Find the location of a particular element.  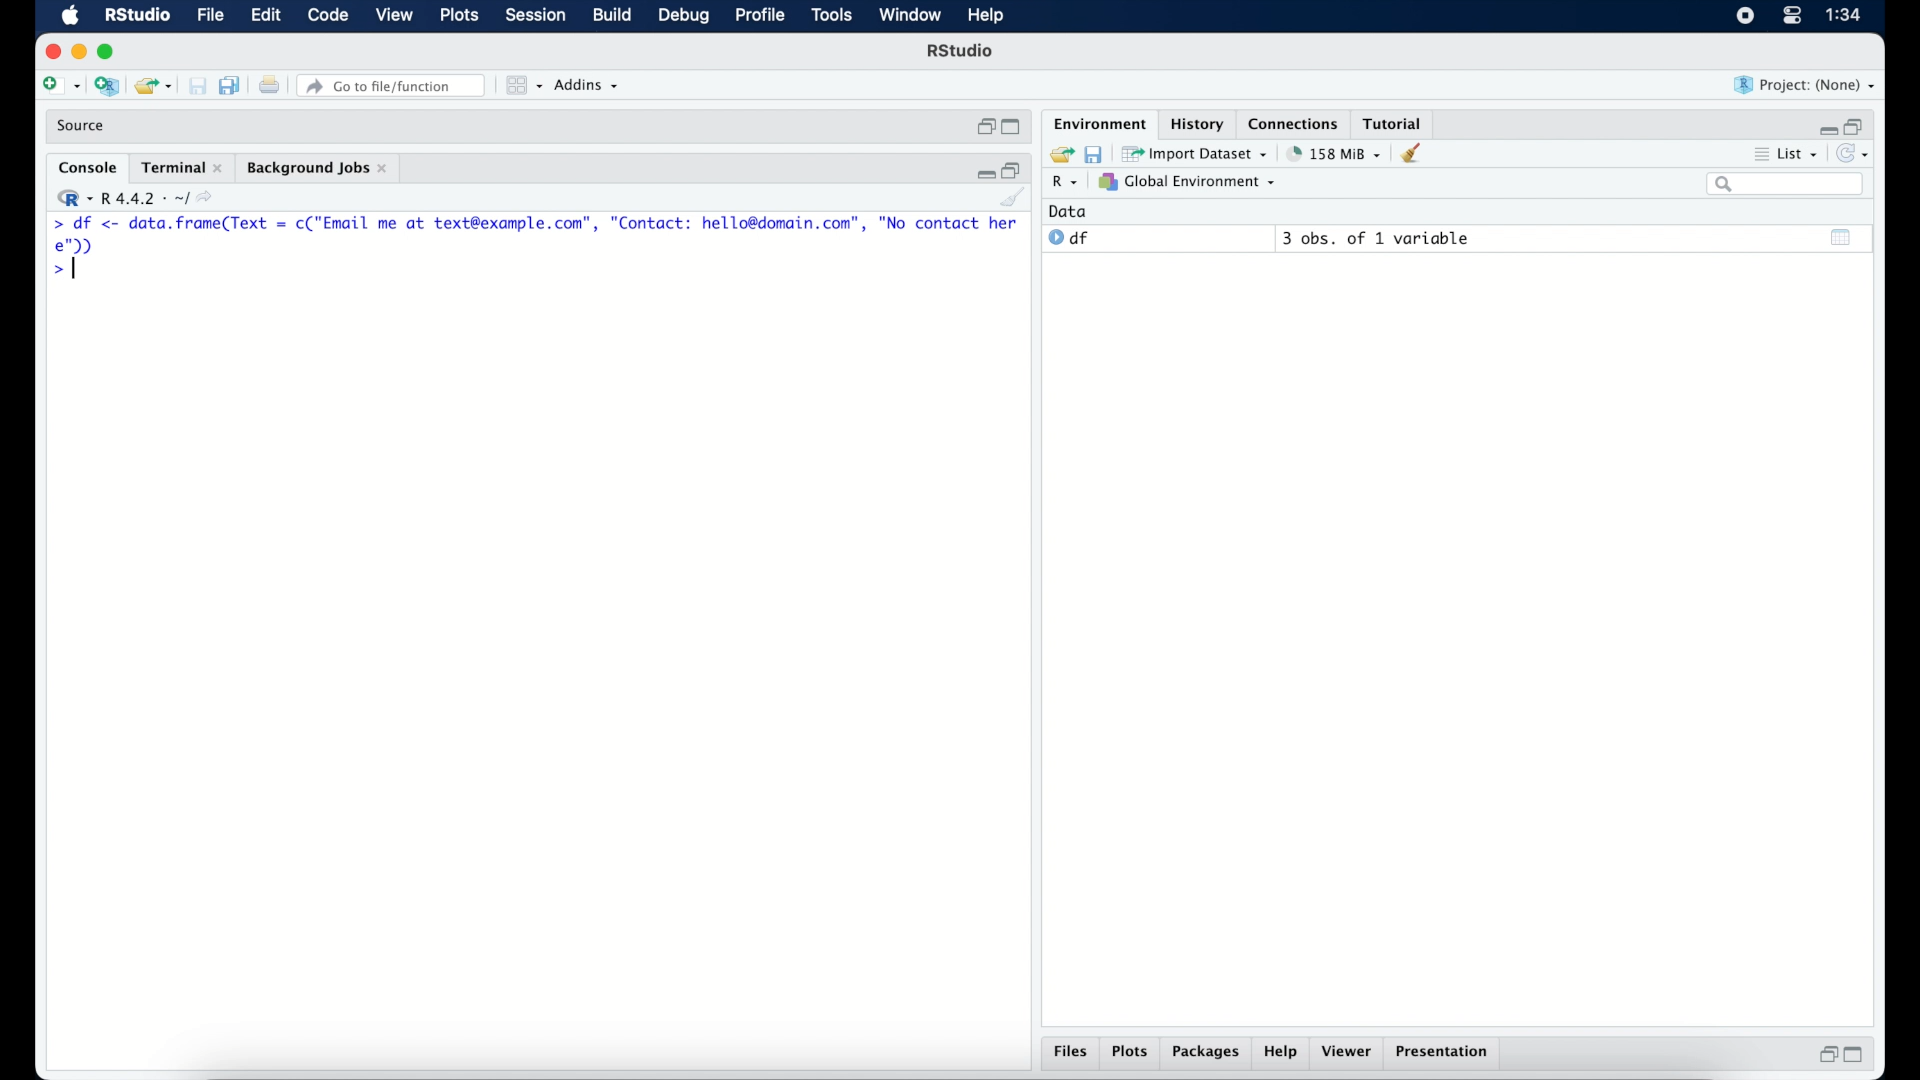

restore down is located at coordinates (1826, 1057).